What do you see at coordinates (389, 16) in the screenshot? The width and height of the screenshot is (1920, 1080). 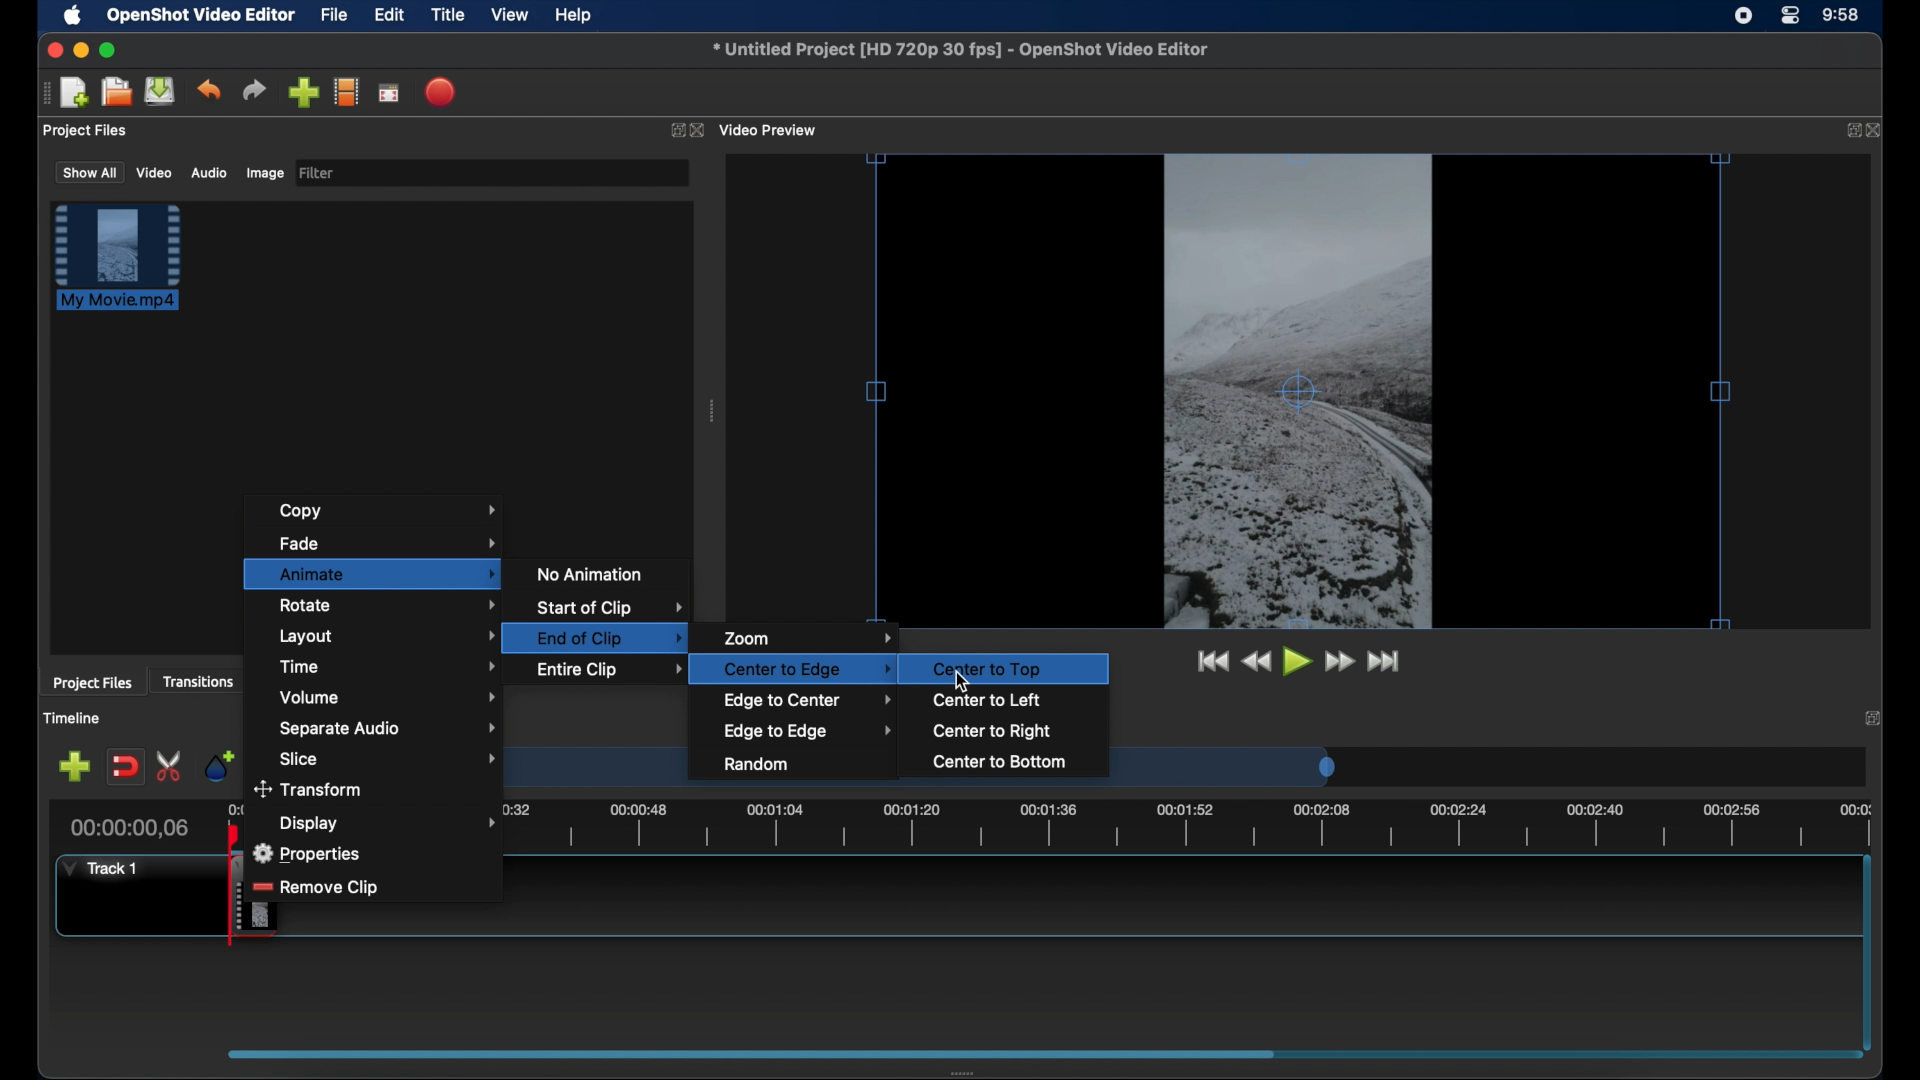 I see `edit` at bounding box center [389, 16].